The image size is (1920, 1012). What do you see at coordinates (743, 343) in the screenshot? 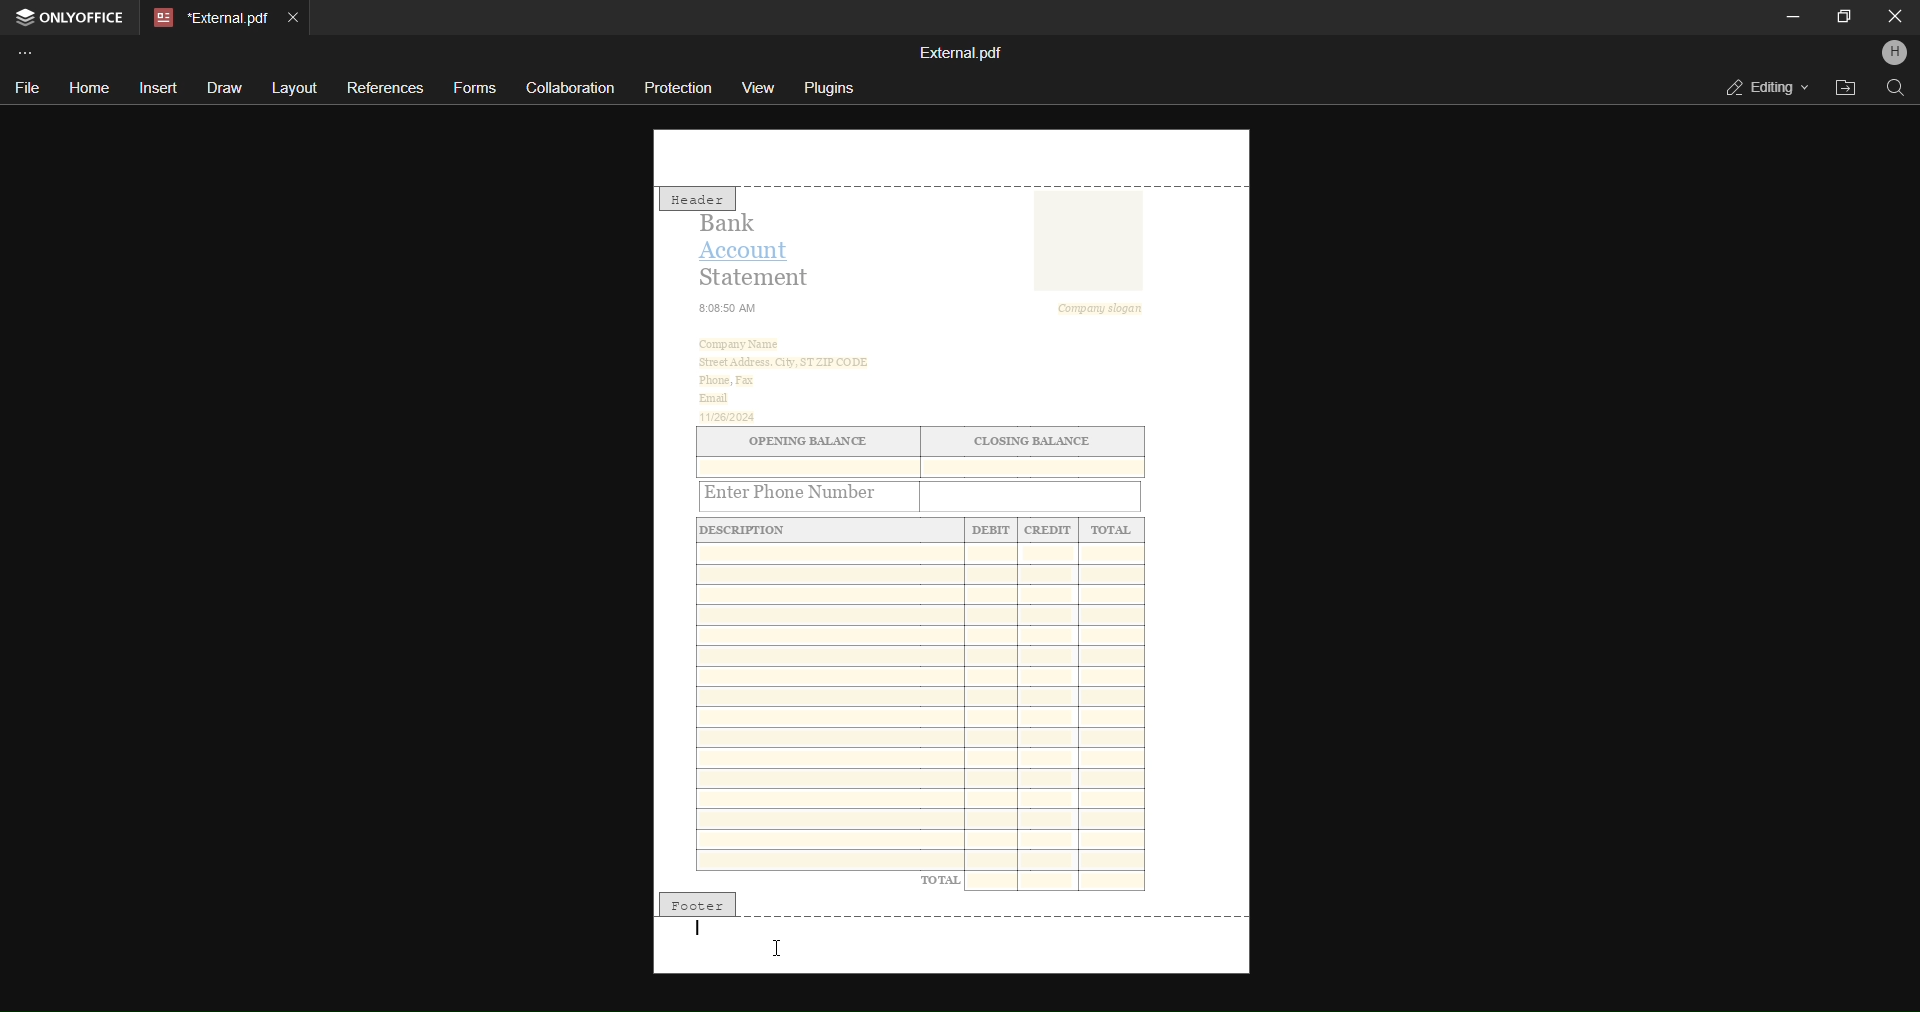
I see `‘Company Name` at bounding box center [743, 343].